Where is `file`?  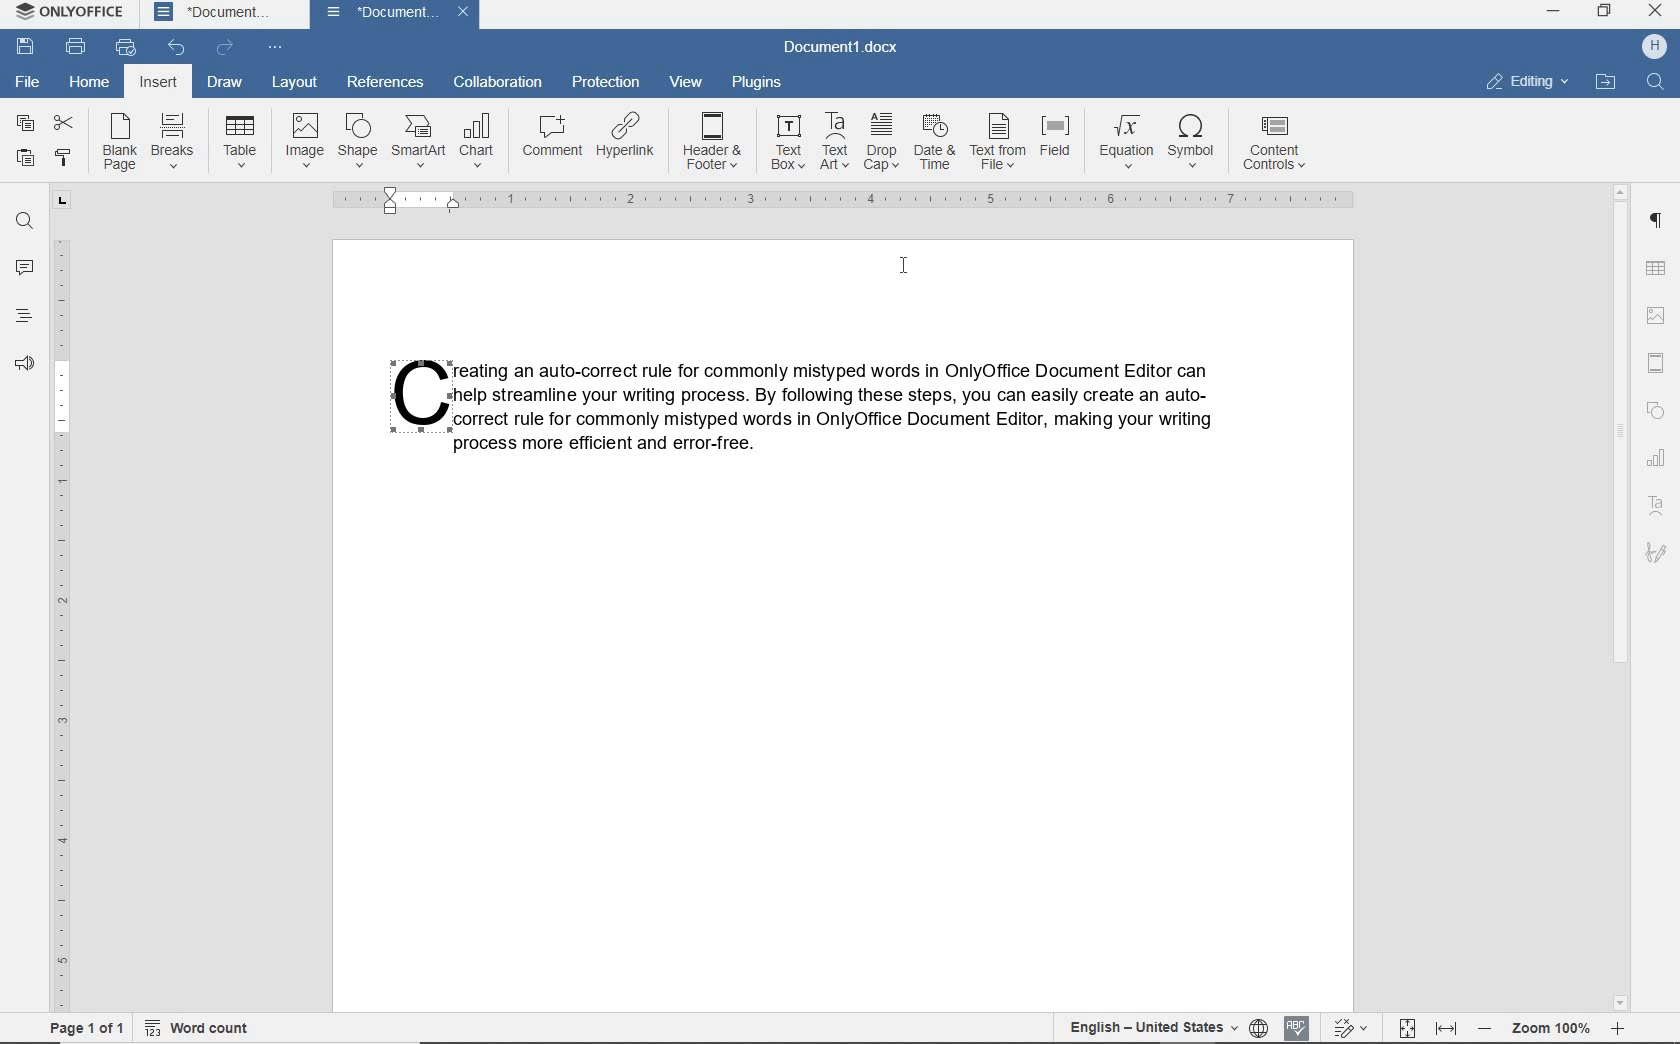
file is located at coordinates (26, 82).